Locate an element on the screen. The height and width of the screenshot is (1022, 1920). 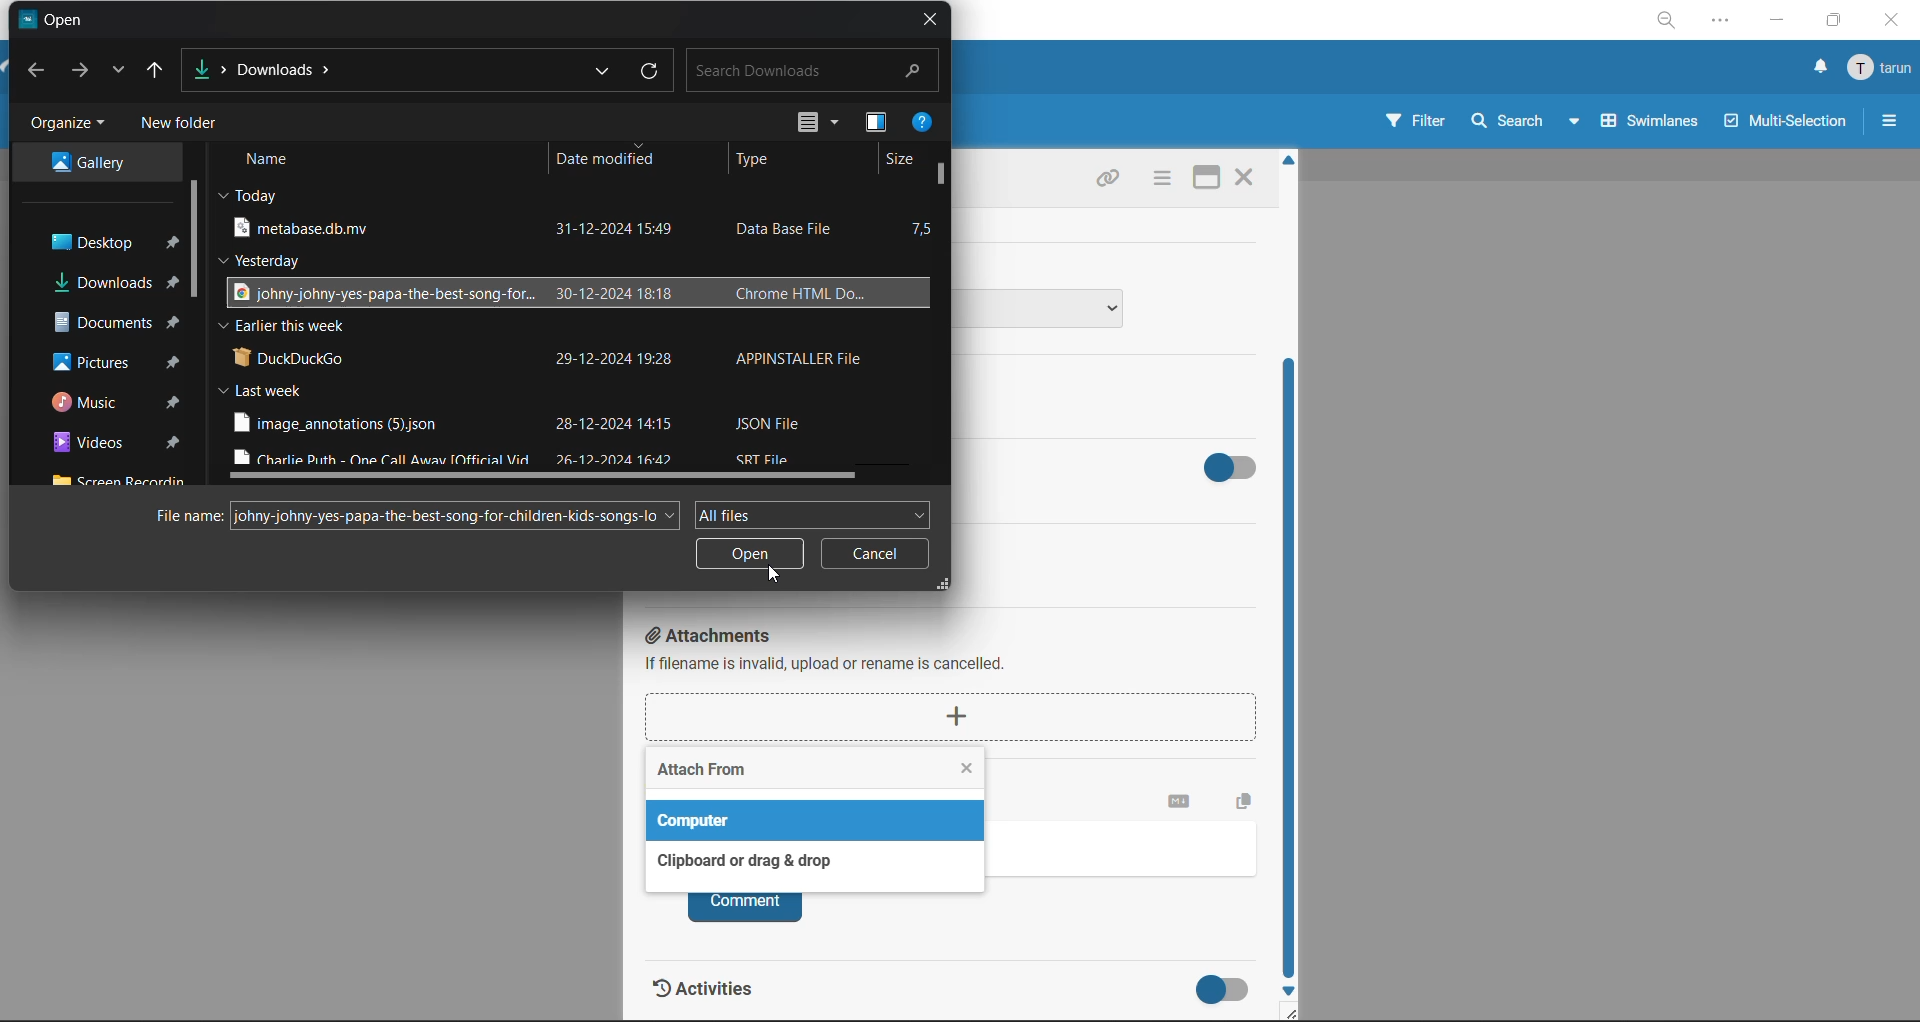
zoom is located at coordinates (1669, 20).